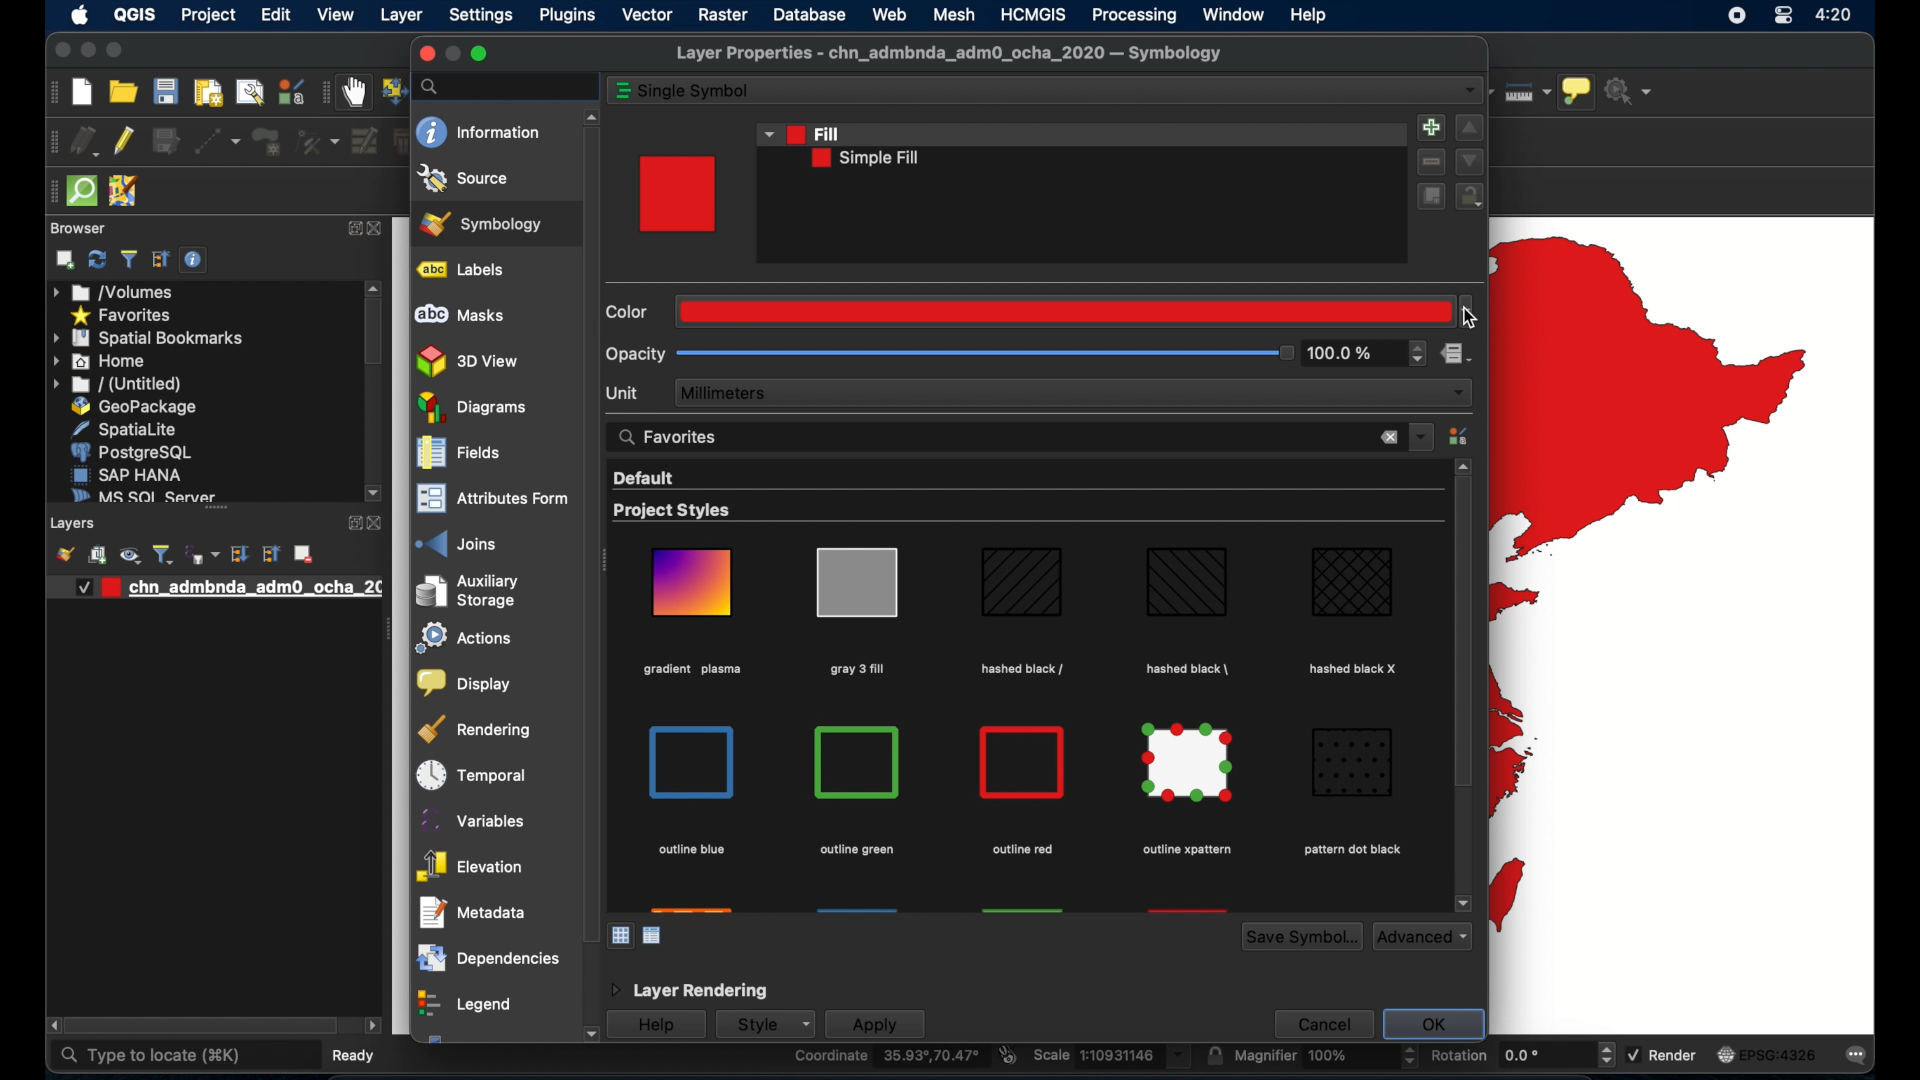  I want to click on move up, so click(1470, 129).